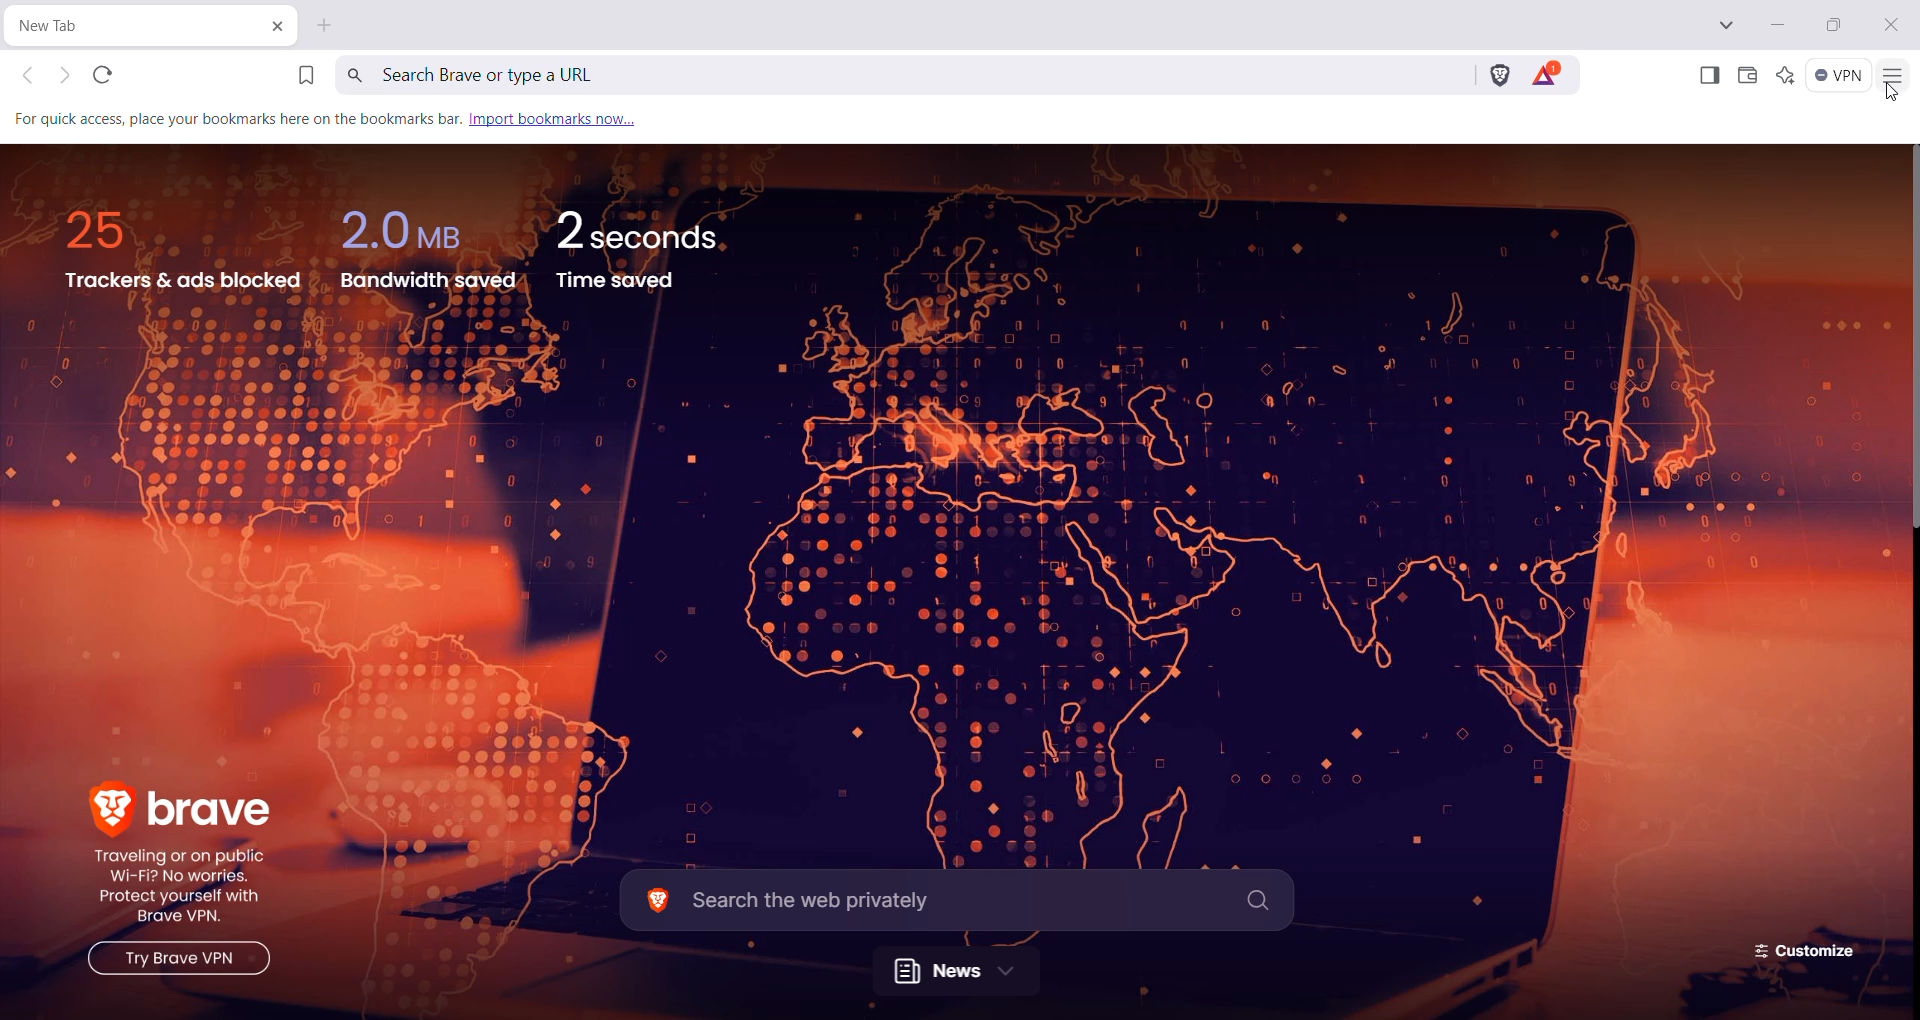  Describe the element at coordinates (190, 251) in the screenshot. I see `25ntrackers and ads blocked` at that location.